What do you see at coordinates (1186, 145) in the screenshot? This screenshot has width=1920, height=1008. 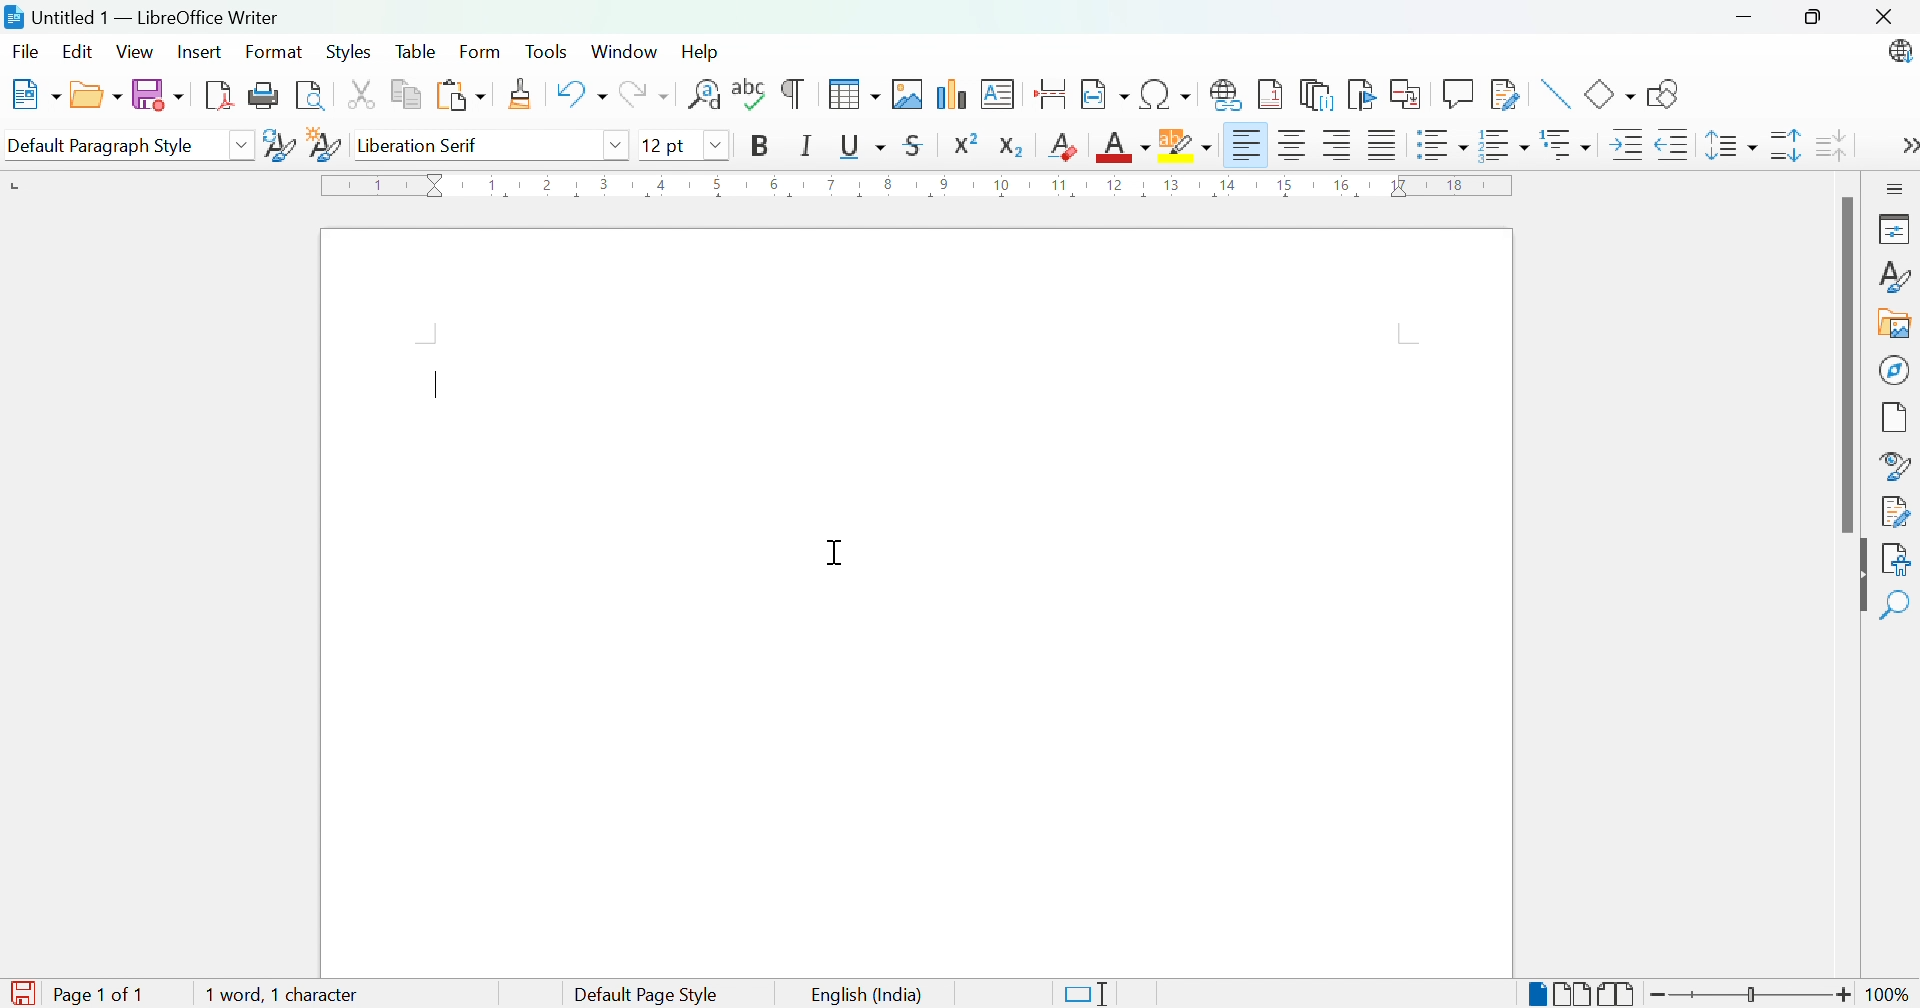 I see `Character highlighting color` at bounding box center [1186, 145].